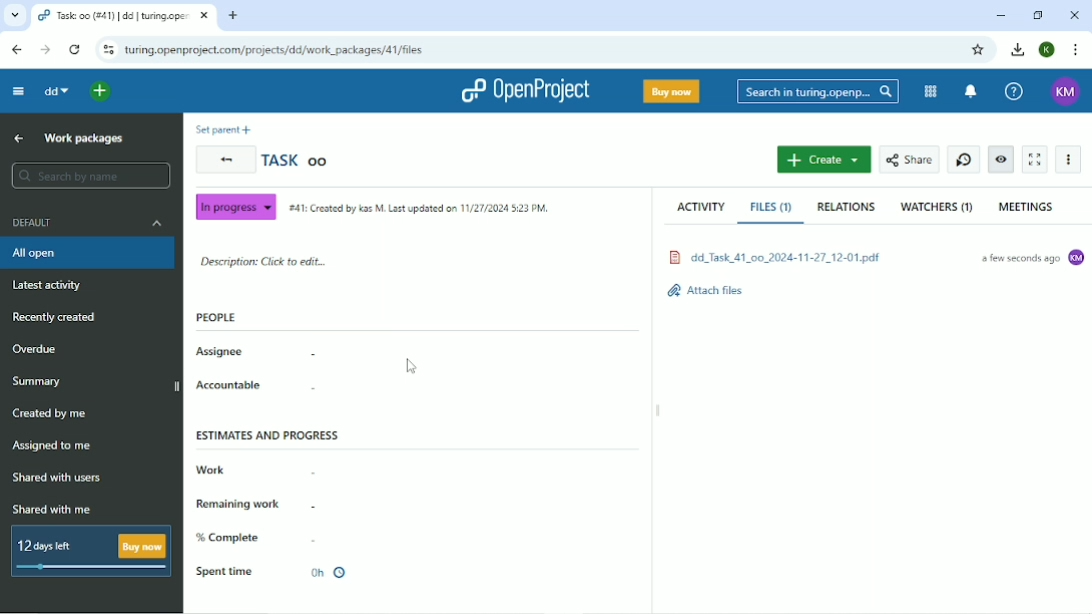 The height and width of the screenshot is (614, 1092). I want to click on Cursor, so click(412, 368).